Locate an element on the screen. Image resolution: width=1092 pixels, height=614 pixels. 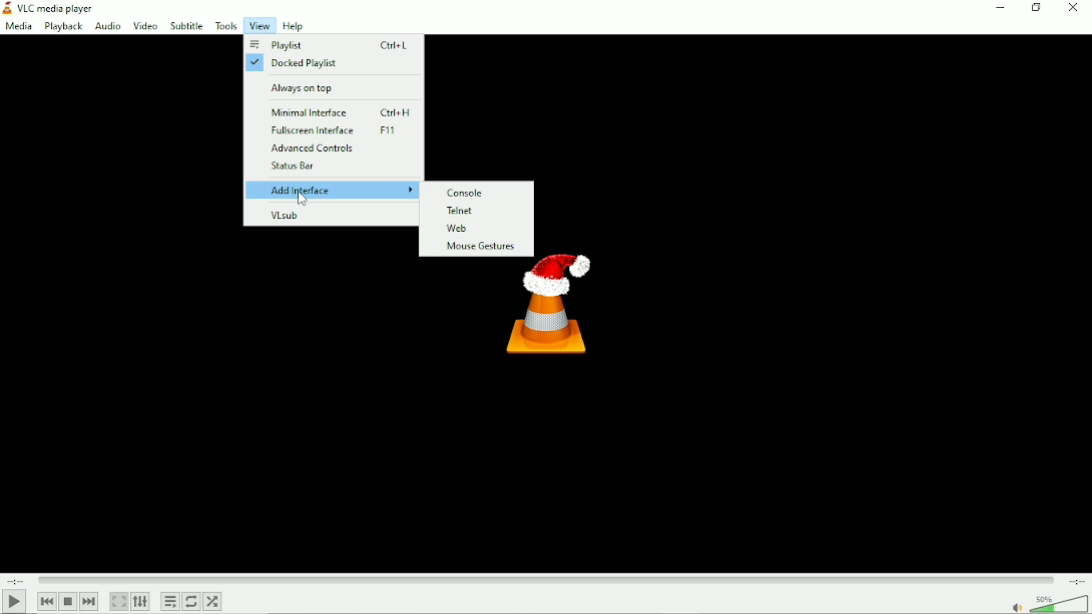
VLC media player  is located at coordinates (58, 8).